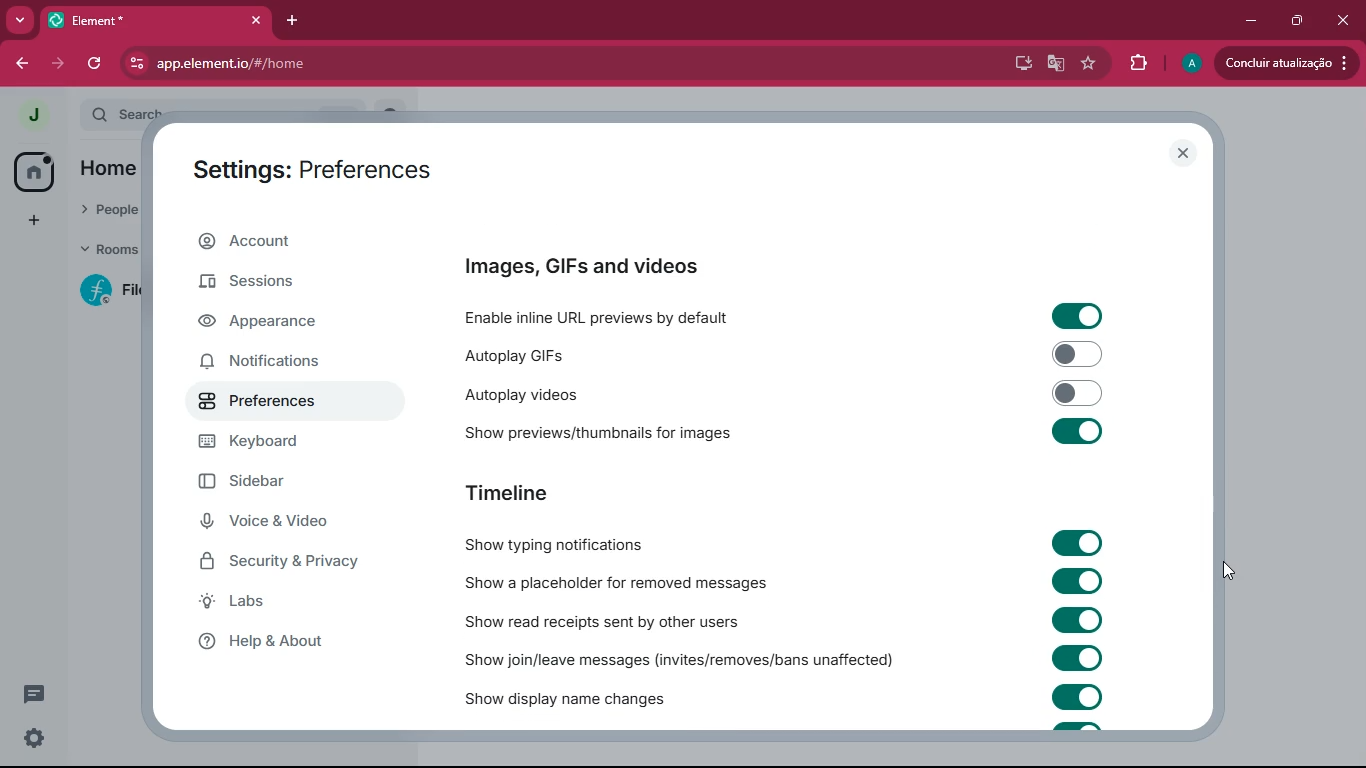  What do you see at coordinates (552, 541) in the screenshot?
I see `show typing notifications` at bounding box center [552, 541].